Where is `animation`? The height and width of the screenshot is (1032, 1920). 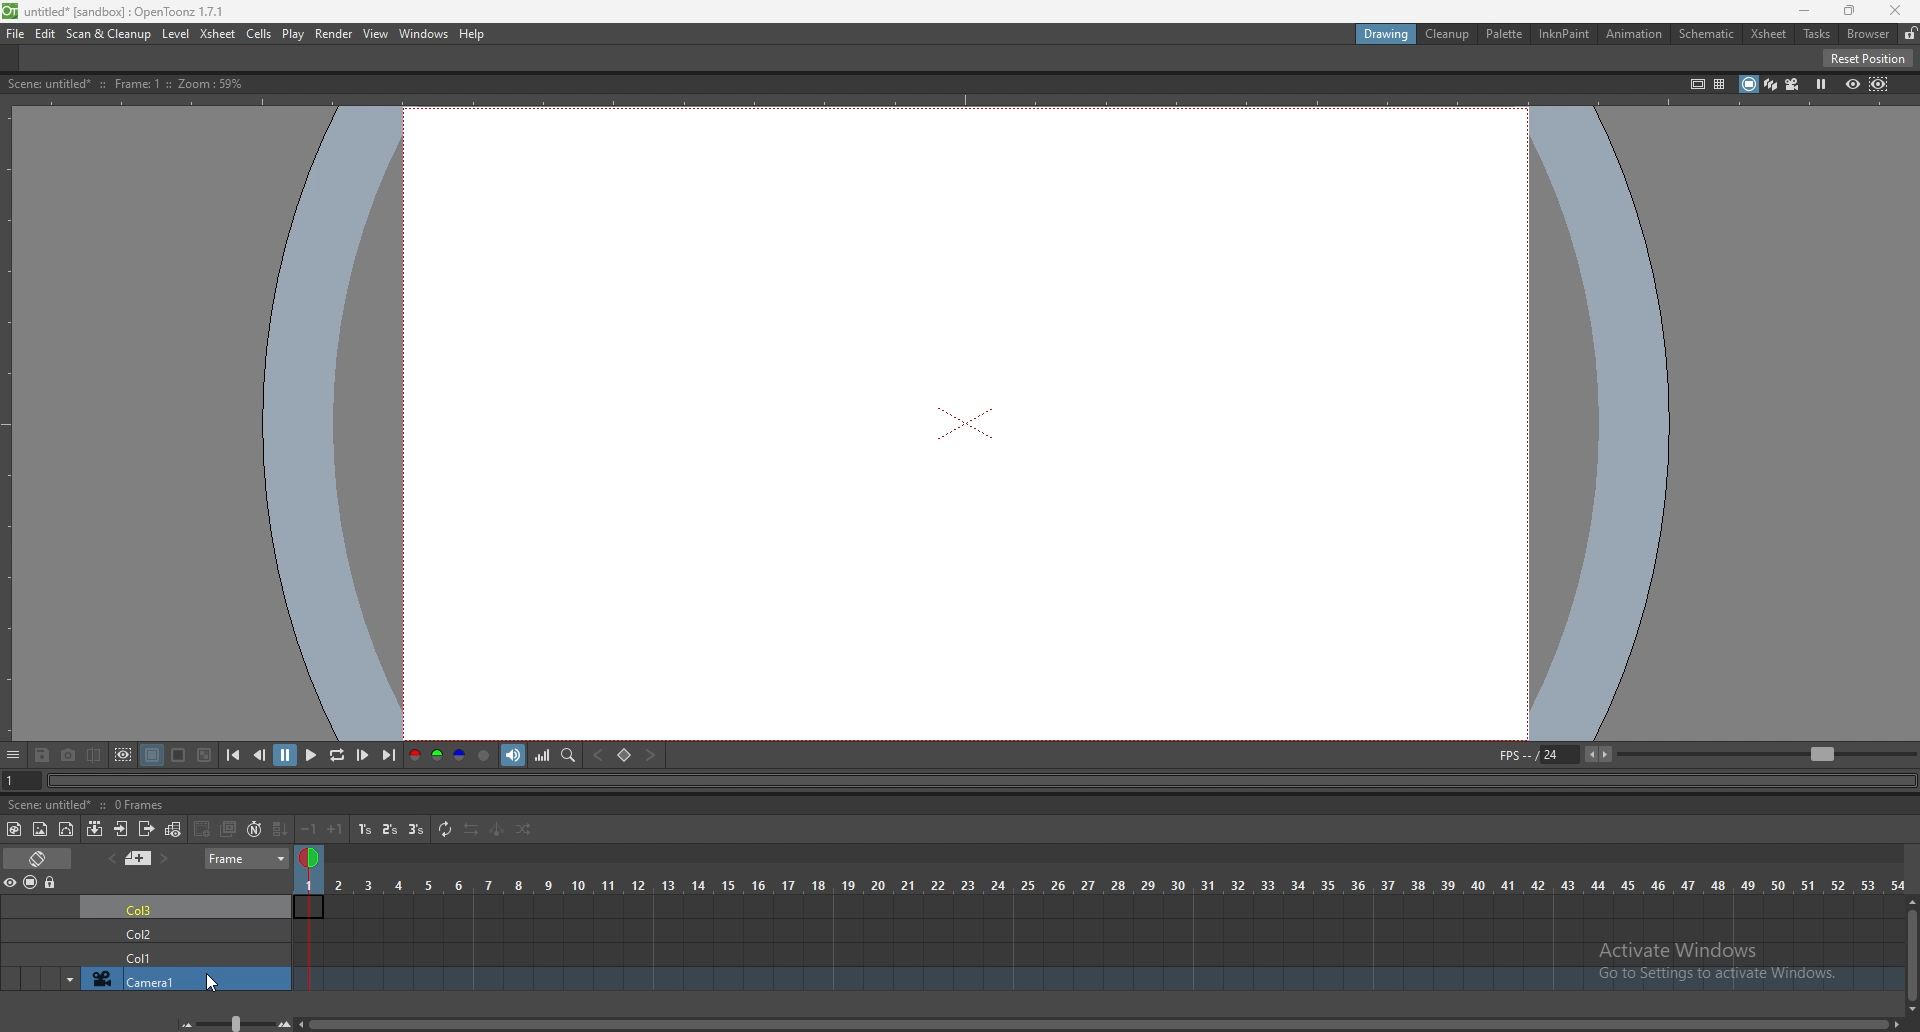 animation is located at coordinates (1635, 35).